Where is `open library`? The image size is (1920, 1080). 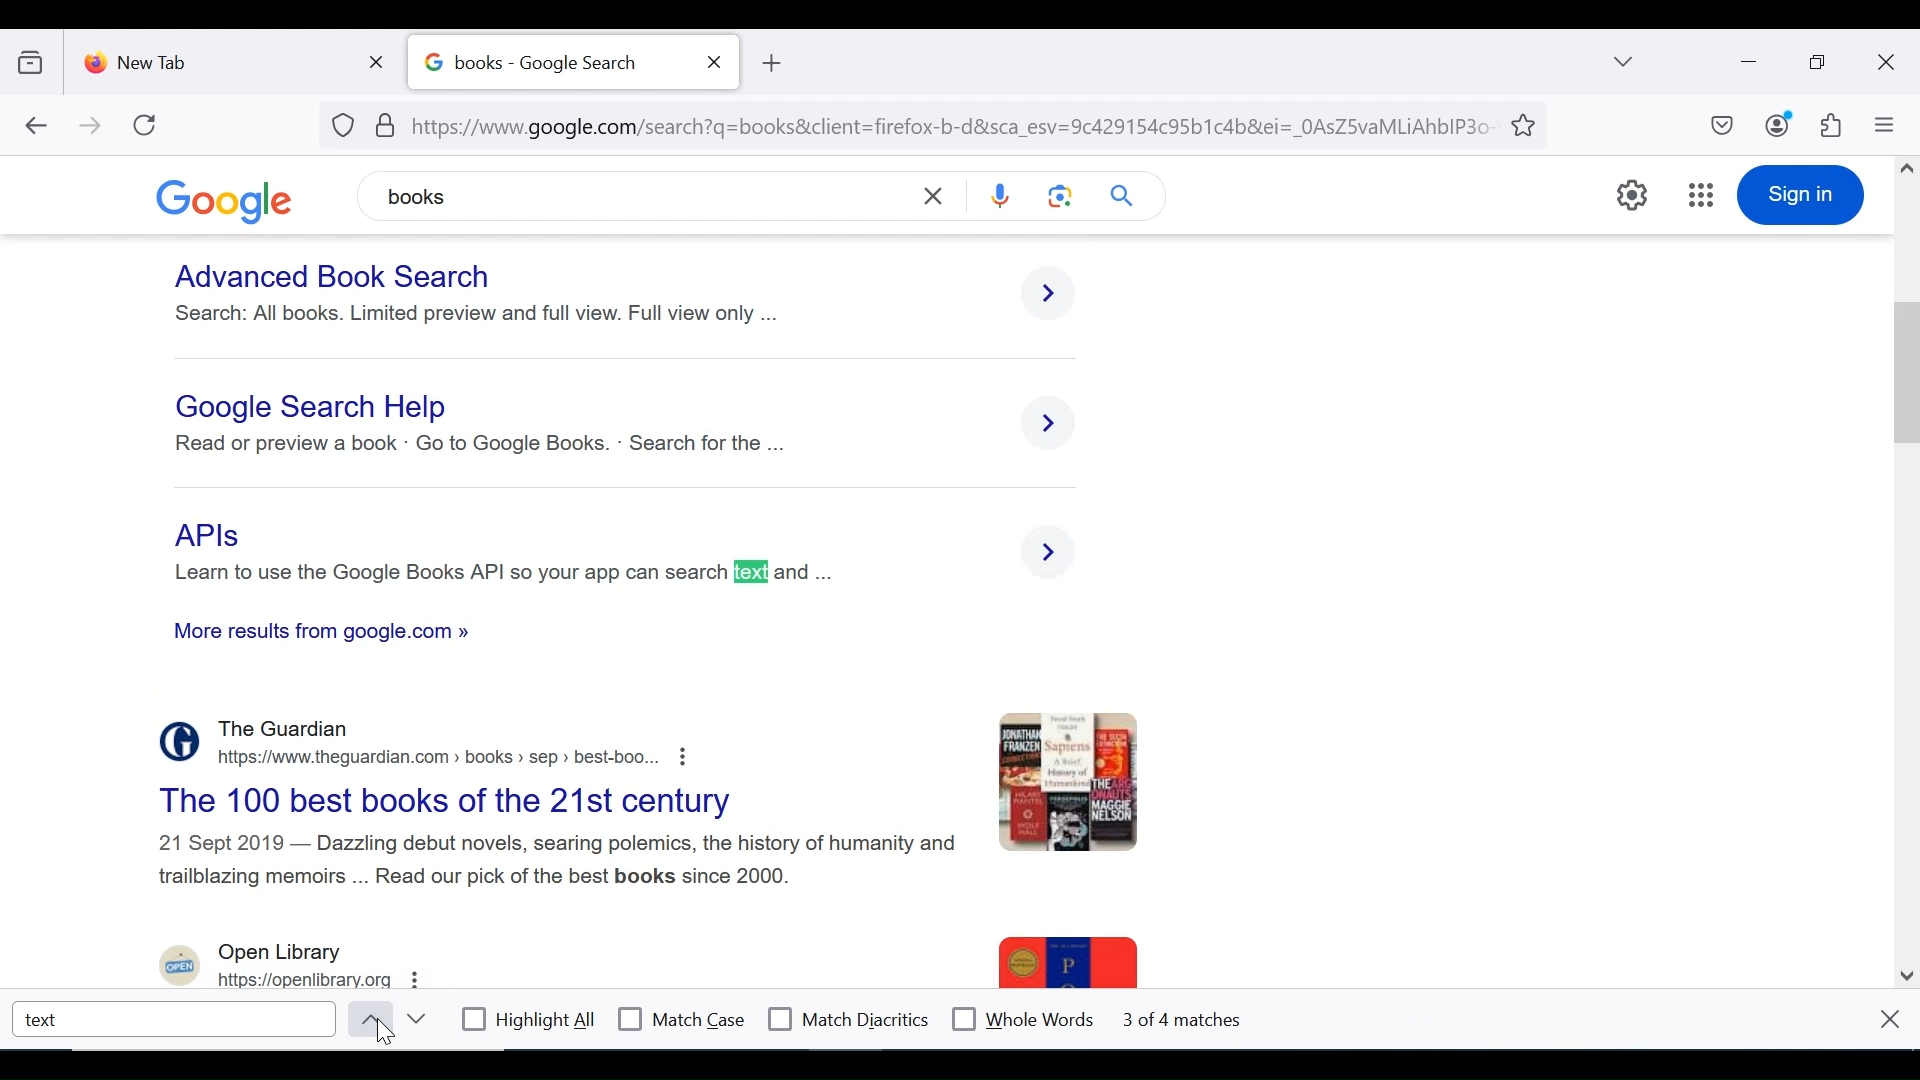 open library is located at coordinates (292, 965).